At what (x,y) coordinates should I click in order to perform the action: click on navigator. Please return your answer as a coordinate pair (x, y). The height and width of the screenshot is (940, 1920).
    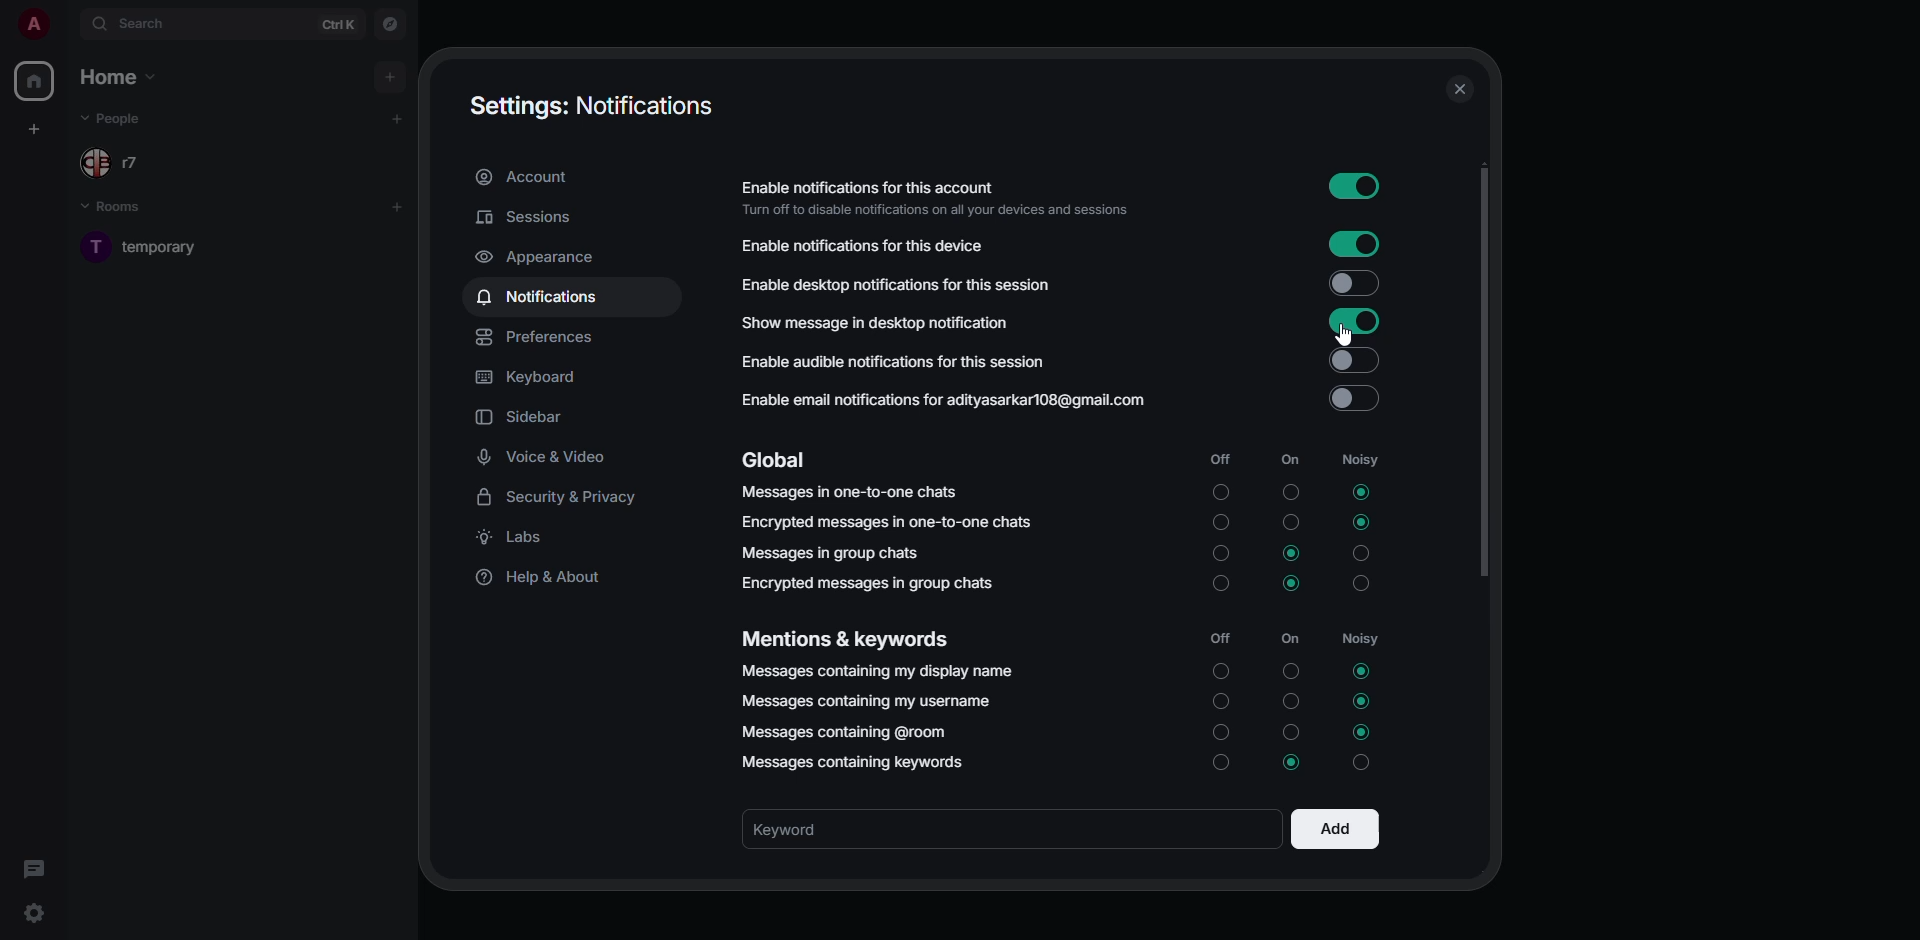
    Looking at the image, I should click on (388, 23).